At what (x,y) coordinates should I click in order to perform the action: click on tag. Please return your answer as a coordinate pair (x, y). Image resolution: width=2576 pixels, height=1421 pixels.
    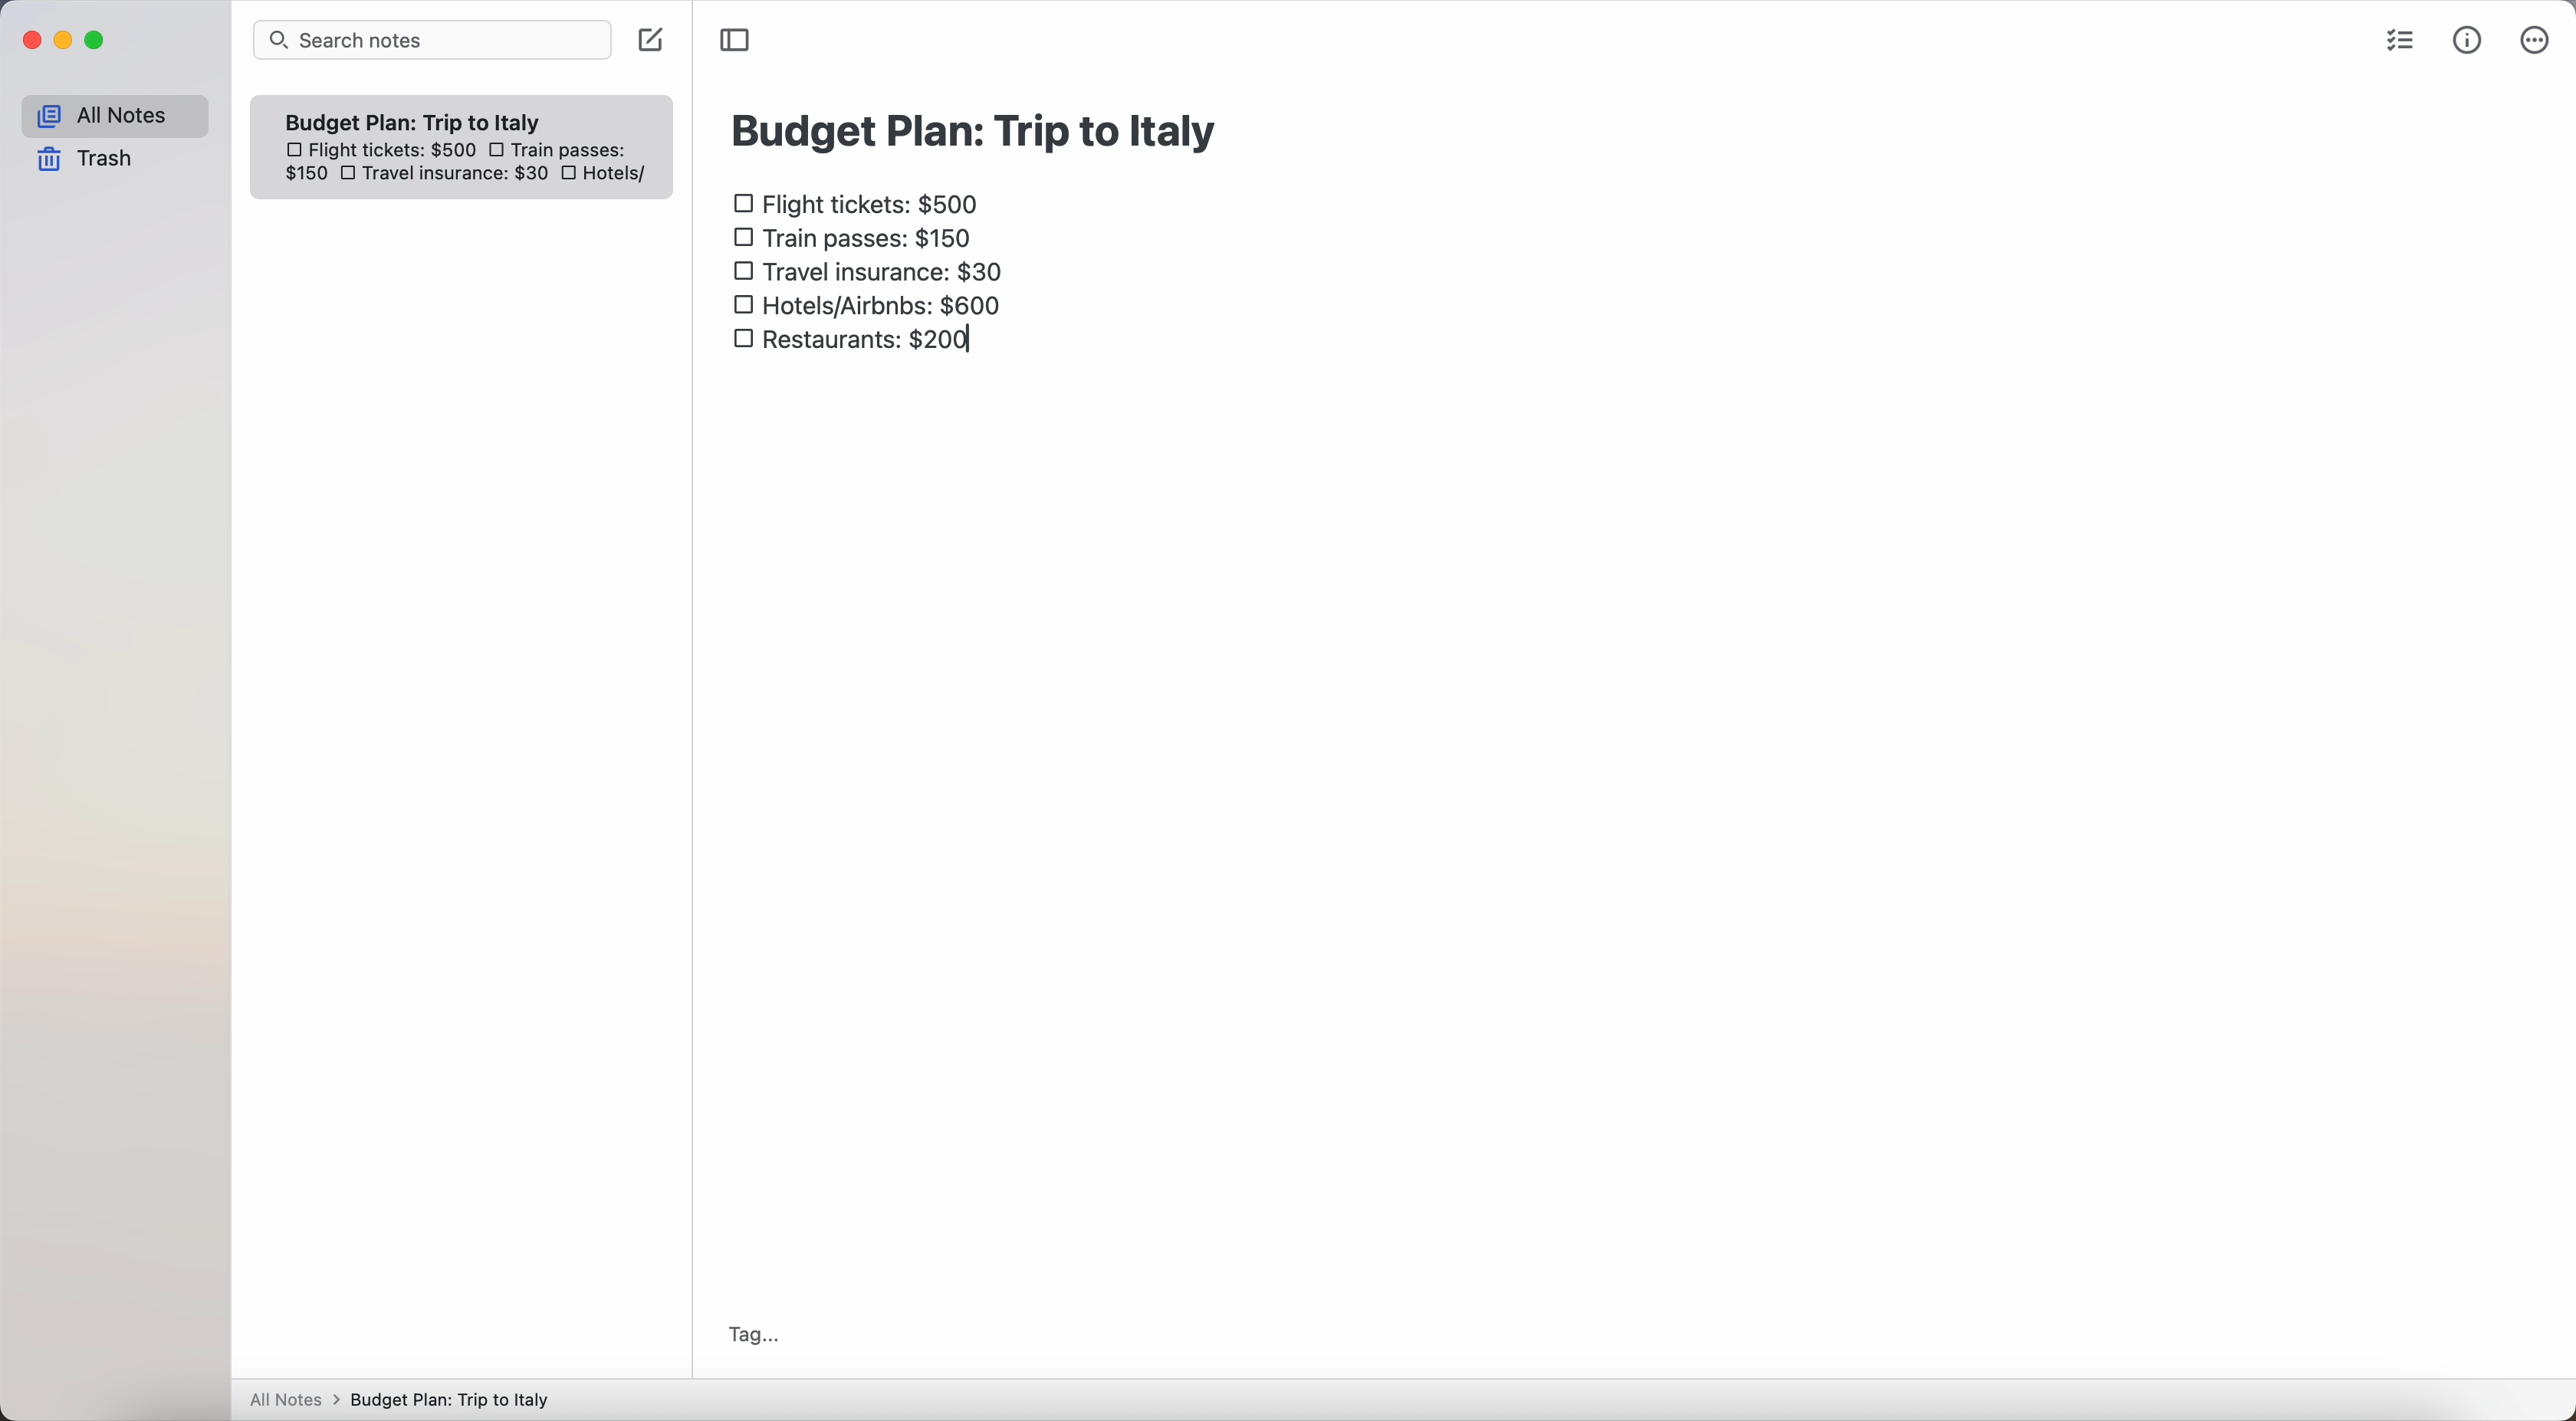
    Looking at the image, I should click on (754, 1335).